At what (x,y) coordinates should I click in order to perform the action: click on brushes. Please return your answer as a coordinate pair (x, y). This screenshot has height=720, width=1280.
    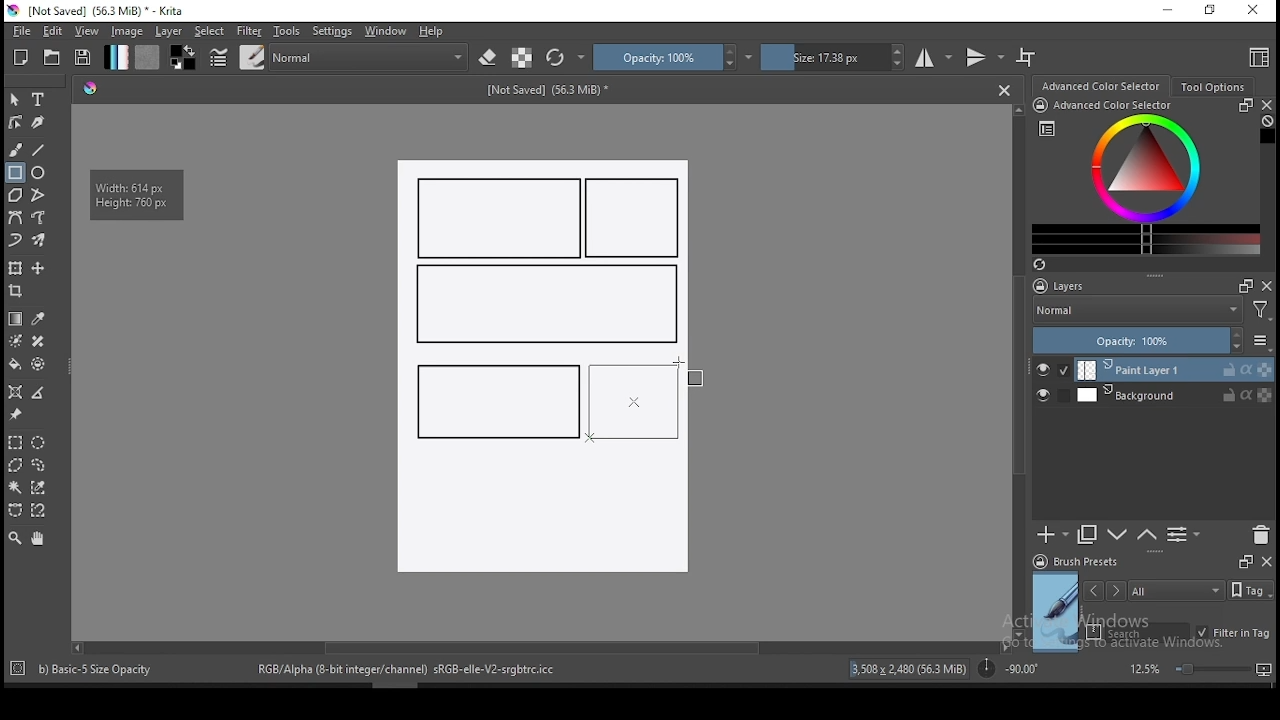
    Looking at the image, I should click on (252, 57).